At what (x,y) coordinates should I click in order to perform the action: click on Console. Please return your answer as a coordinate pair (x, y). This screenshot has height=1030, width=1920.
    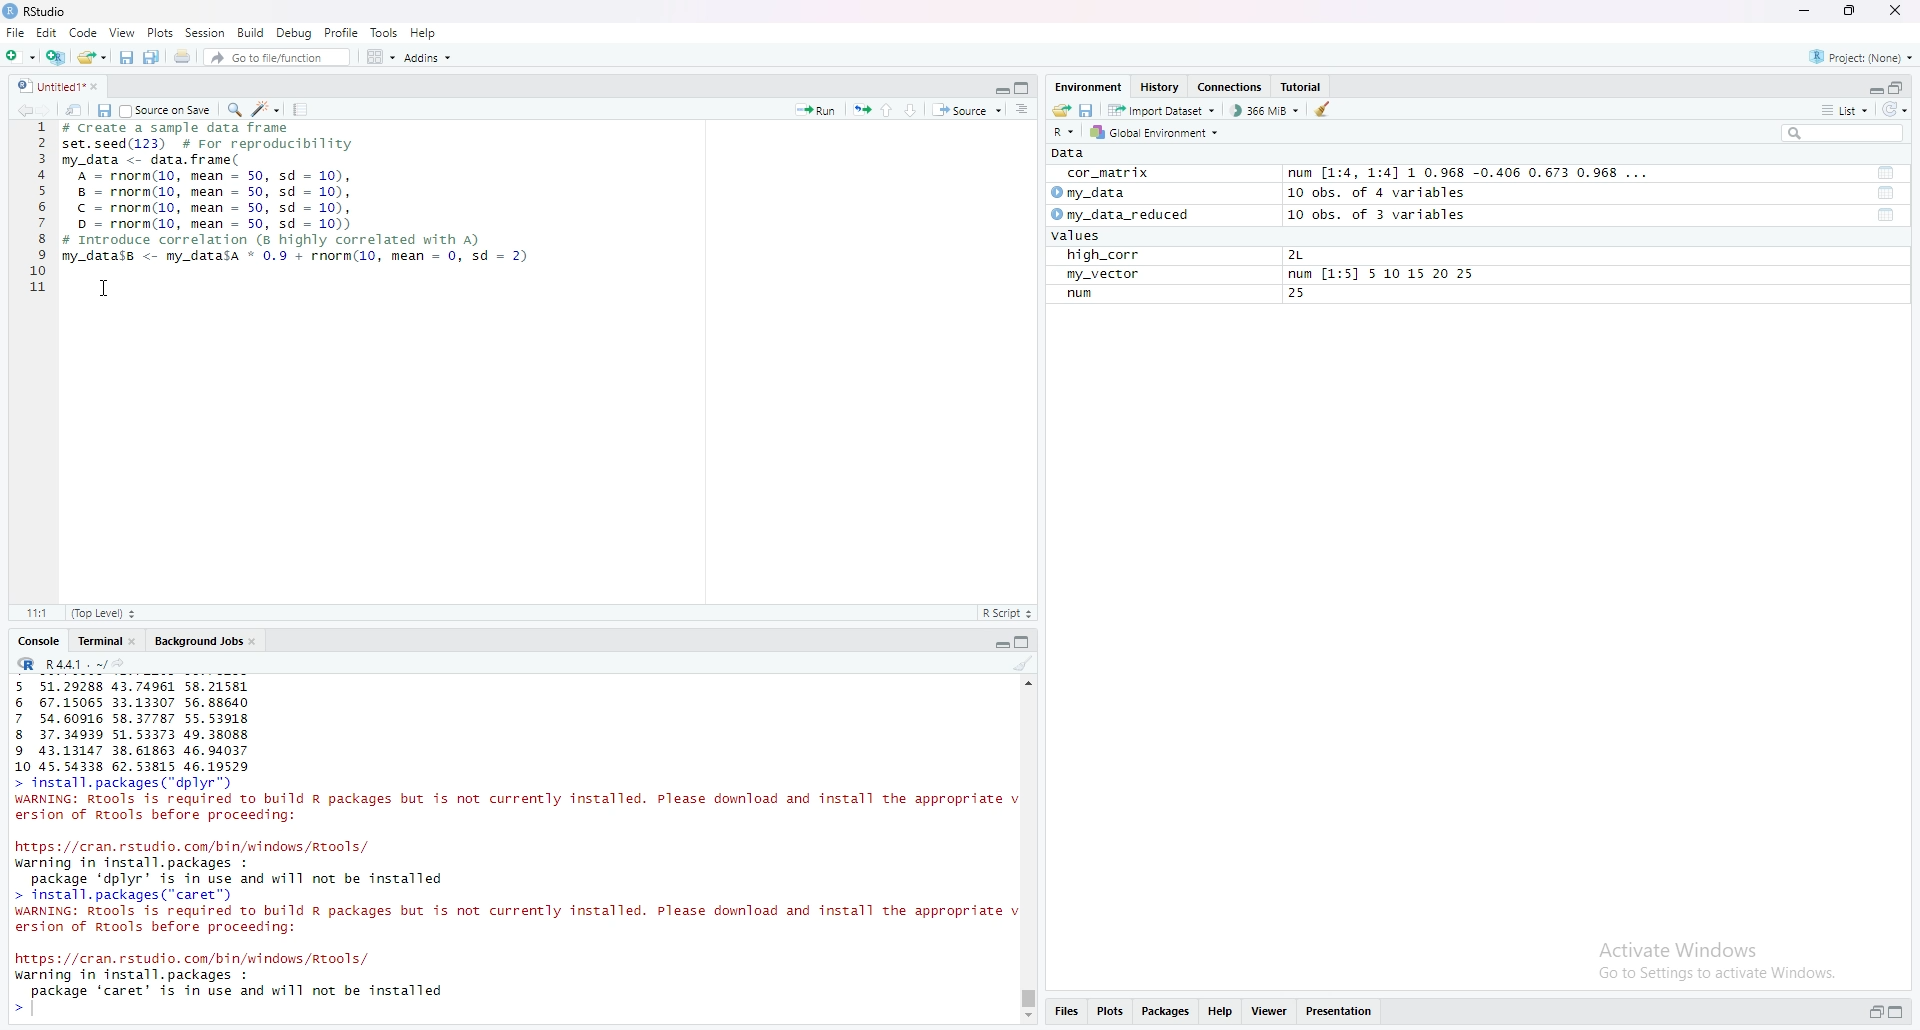
    Looking at the image, I should click on (40, 641).